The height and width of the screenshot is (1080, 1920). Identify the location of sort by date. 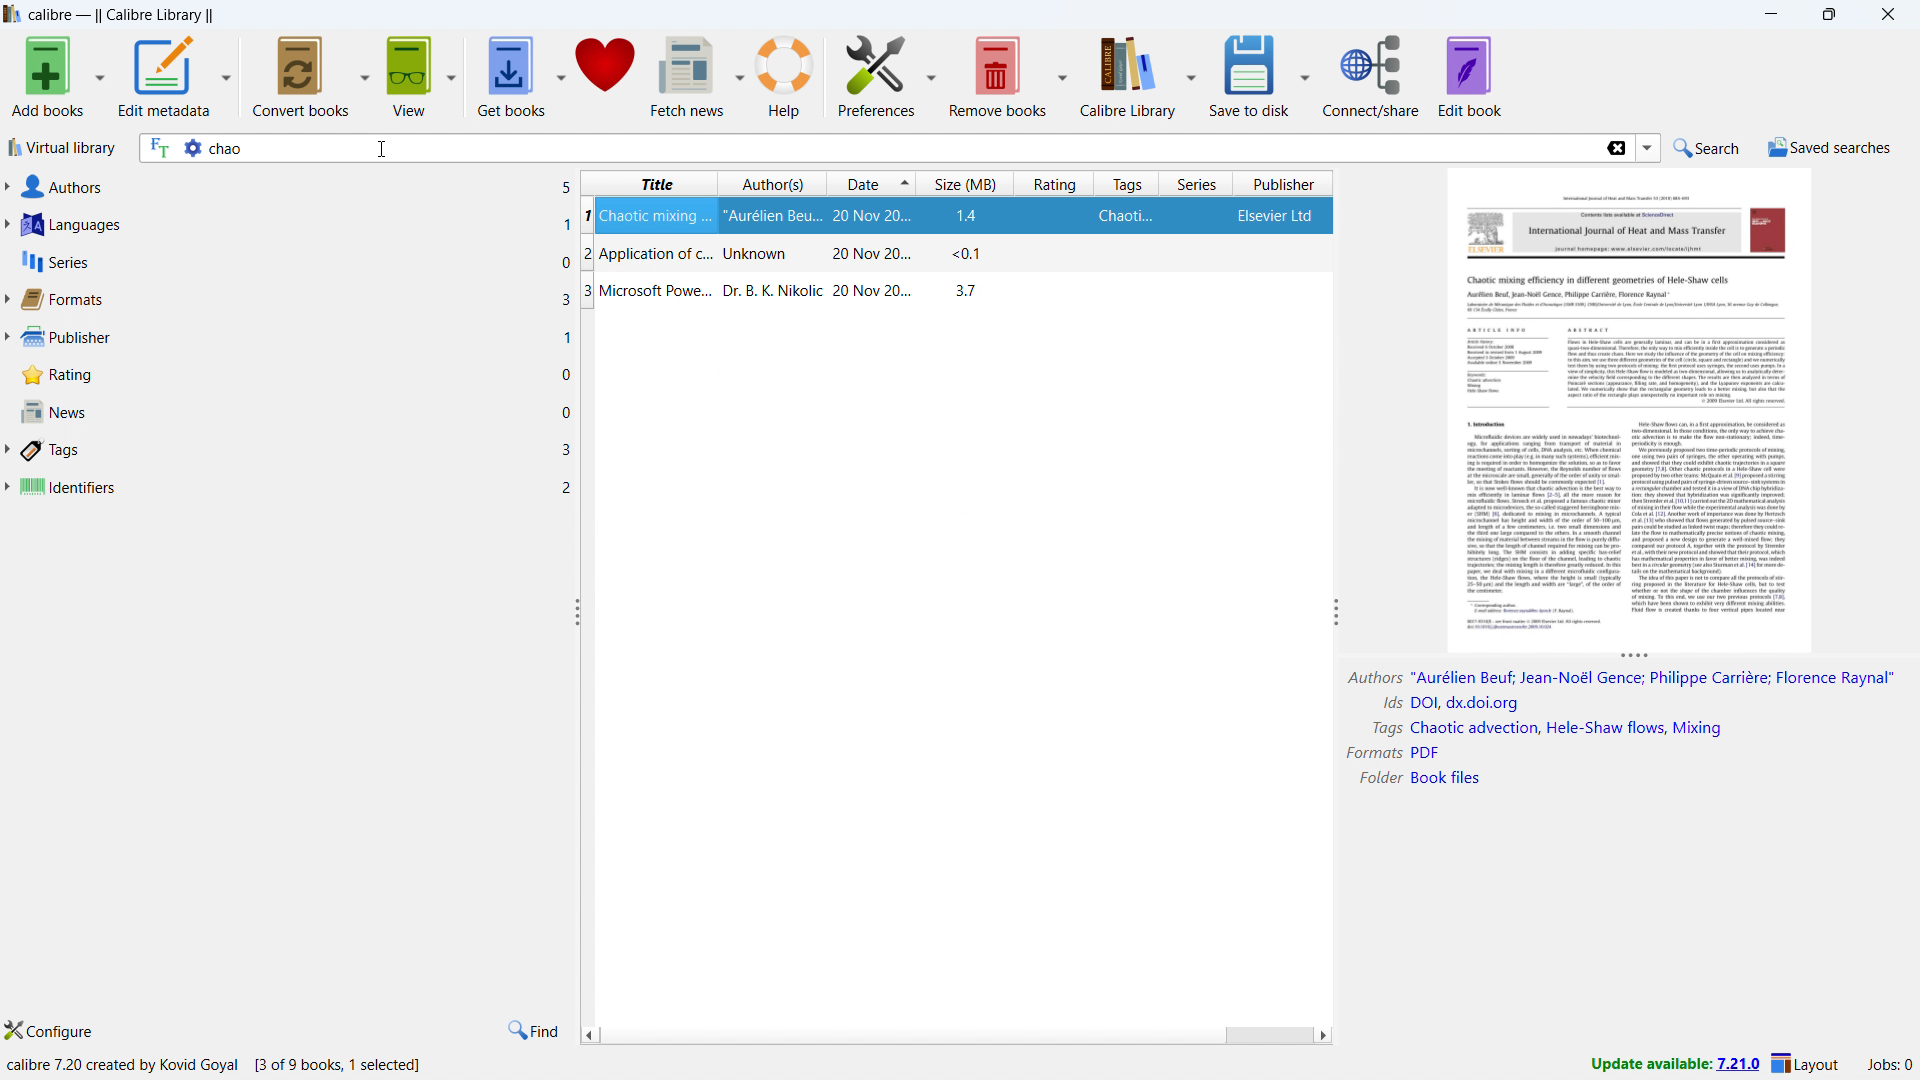
(862, 183).